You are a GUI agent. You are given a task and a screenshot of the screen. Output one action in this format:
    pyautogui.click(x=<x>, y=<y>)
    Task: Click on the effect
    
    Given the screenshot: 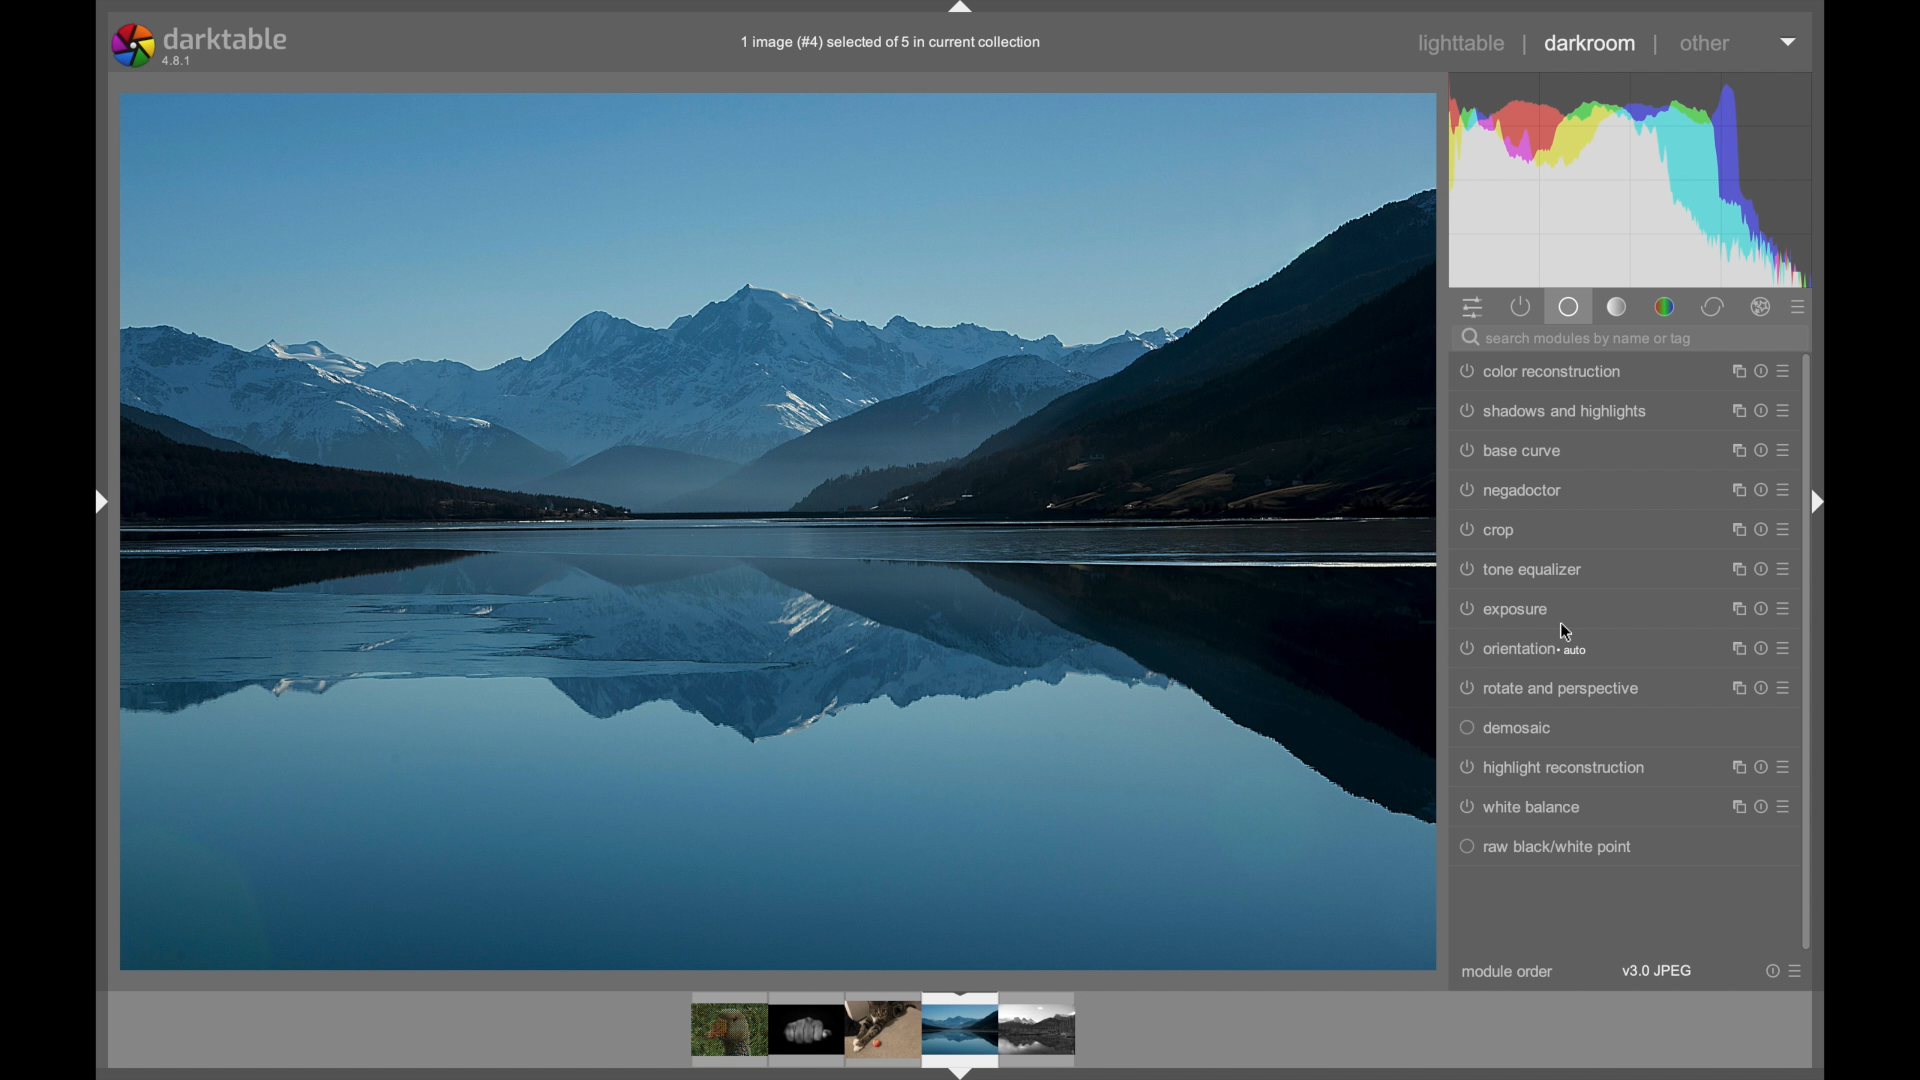 What is the action you would take?
    pyautogui.click(x=1762, y=307)
    